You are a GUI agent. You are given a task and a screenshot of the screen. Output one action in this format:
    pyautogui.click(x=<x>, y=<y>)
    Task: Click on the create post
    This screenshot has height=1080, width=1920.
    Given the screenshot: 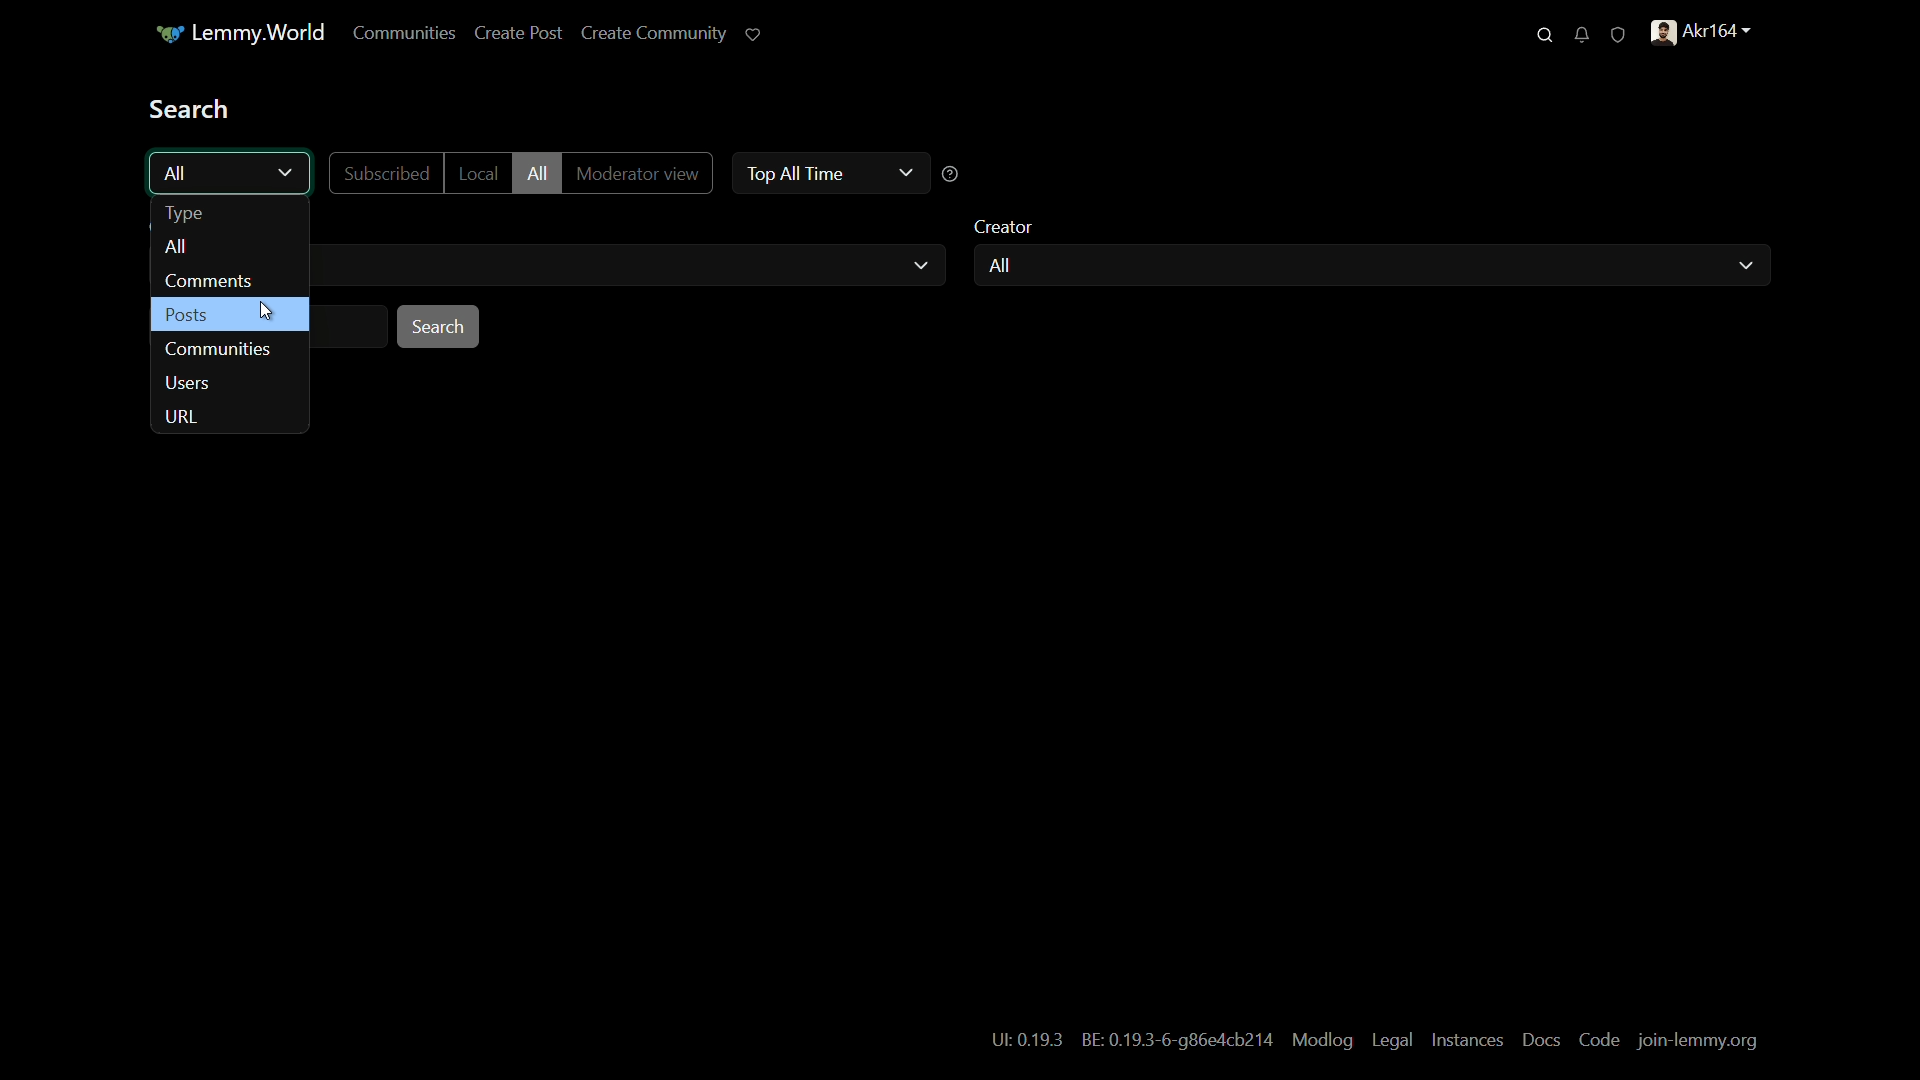 What is the action you would take?
    pyautogui.click(x=519, y=34)
    